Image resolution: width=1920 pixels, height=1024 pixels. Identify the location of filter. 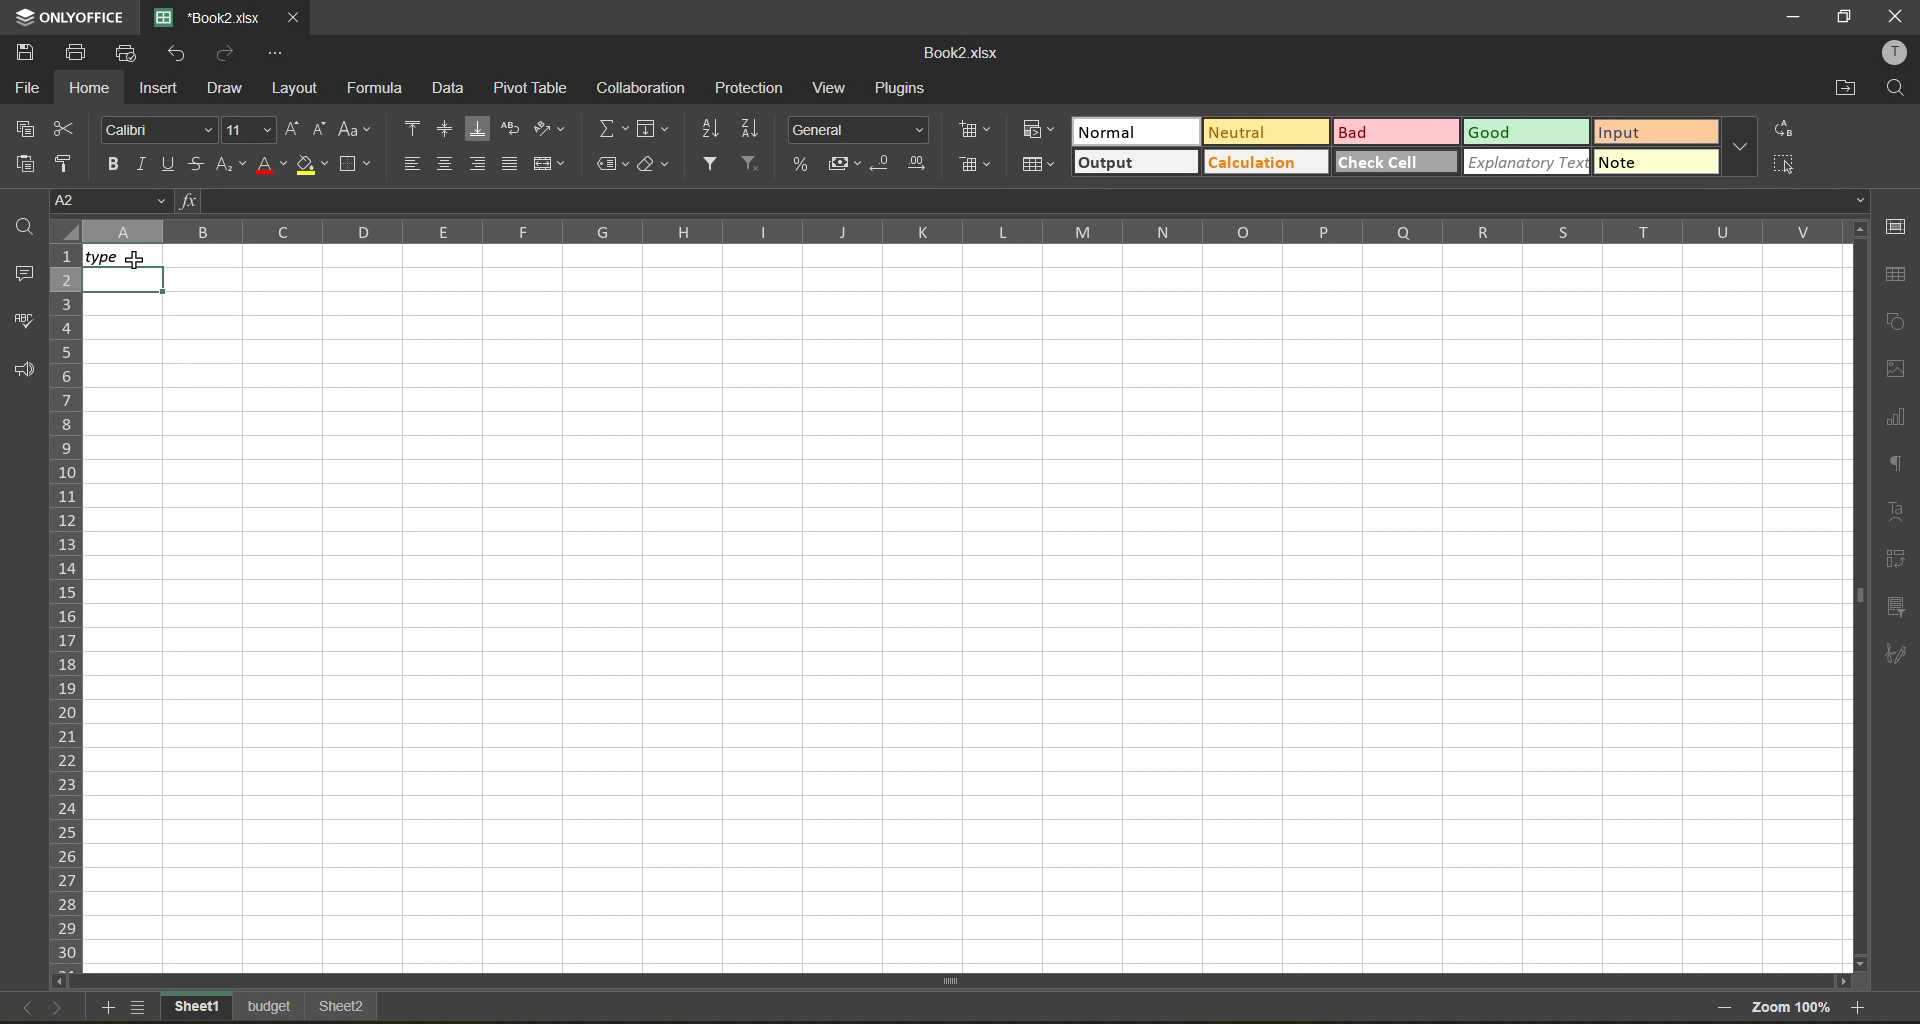
(710, 164).